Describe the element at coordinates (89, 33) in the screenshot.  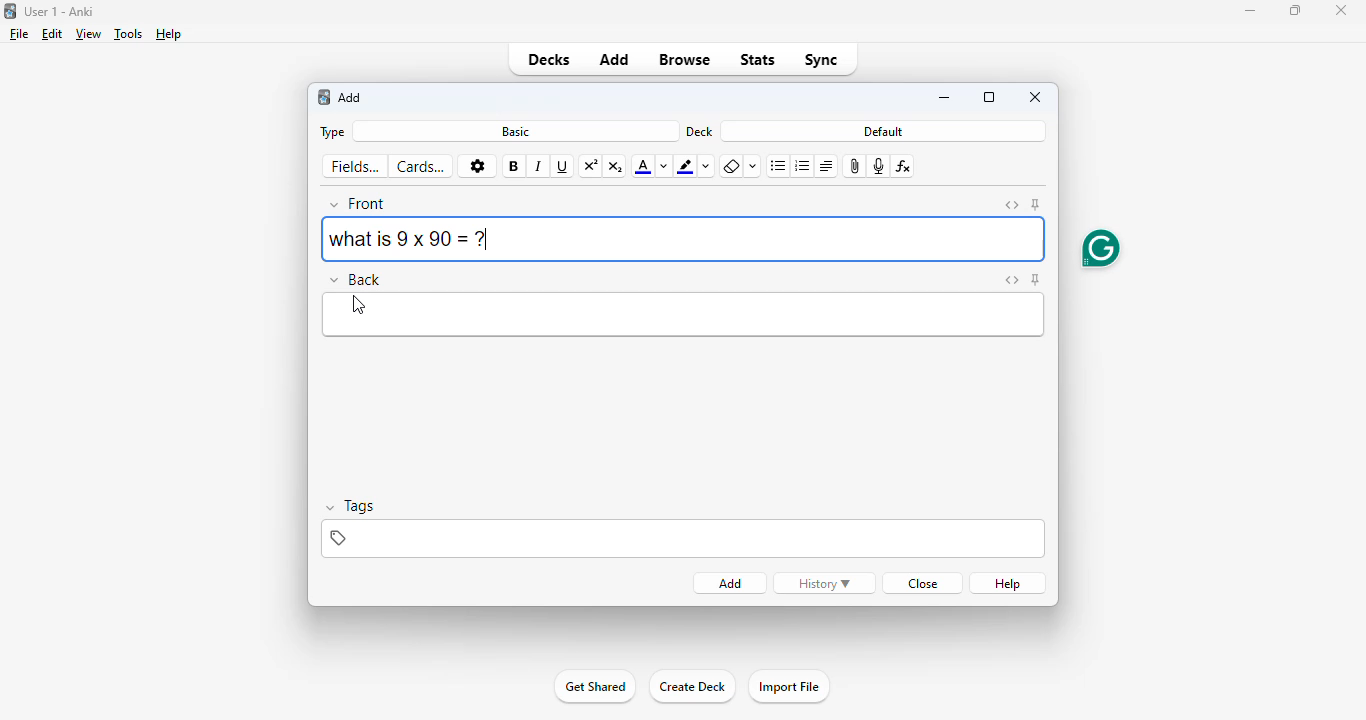
I see `view` at that location.